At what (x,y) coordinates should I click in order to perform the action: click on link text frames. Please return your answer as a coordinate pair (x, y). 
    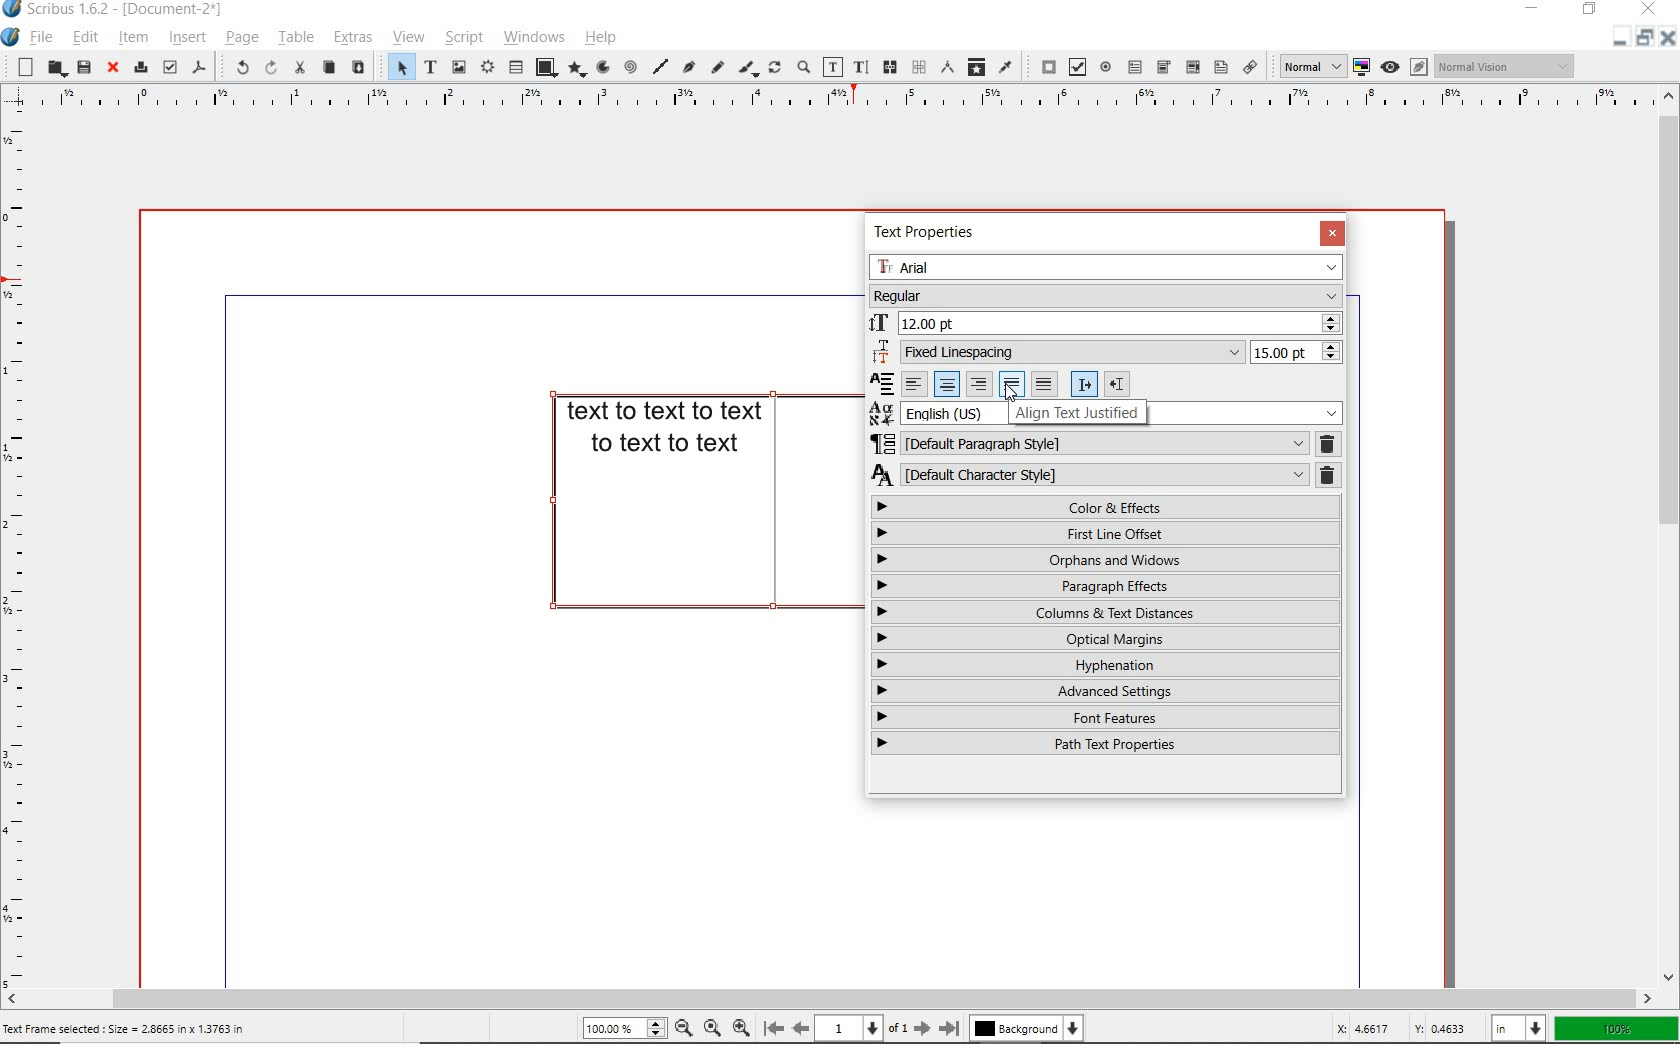
    Looking at the image, I should click on (890, 68).